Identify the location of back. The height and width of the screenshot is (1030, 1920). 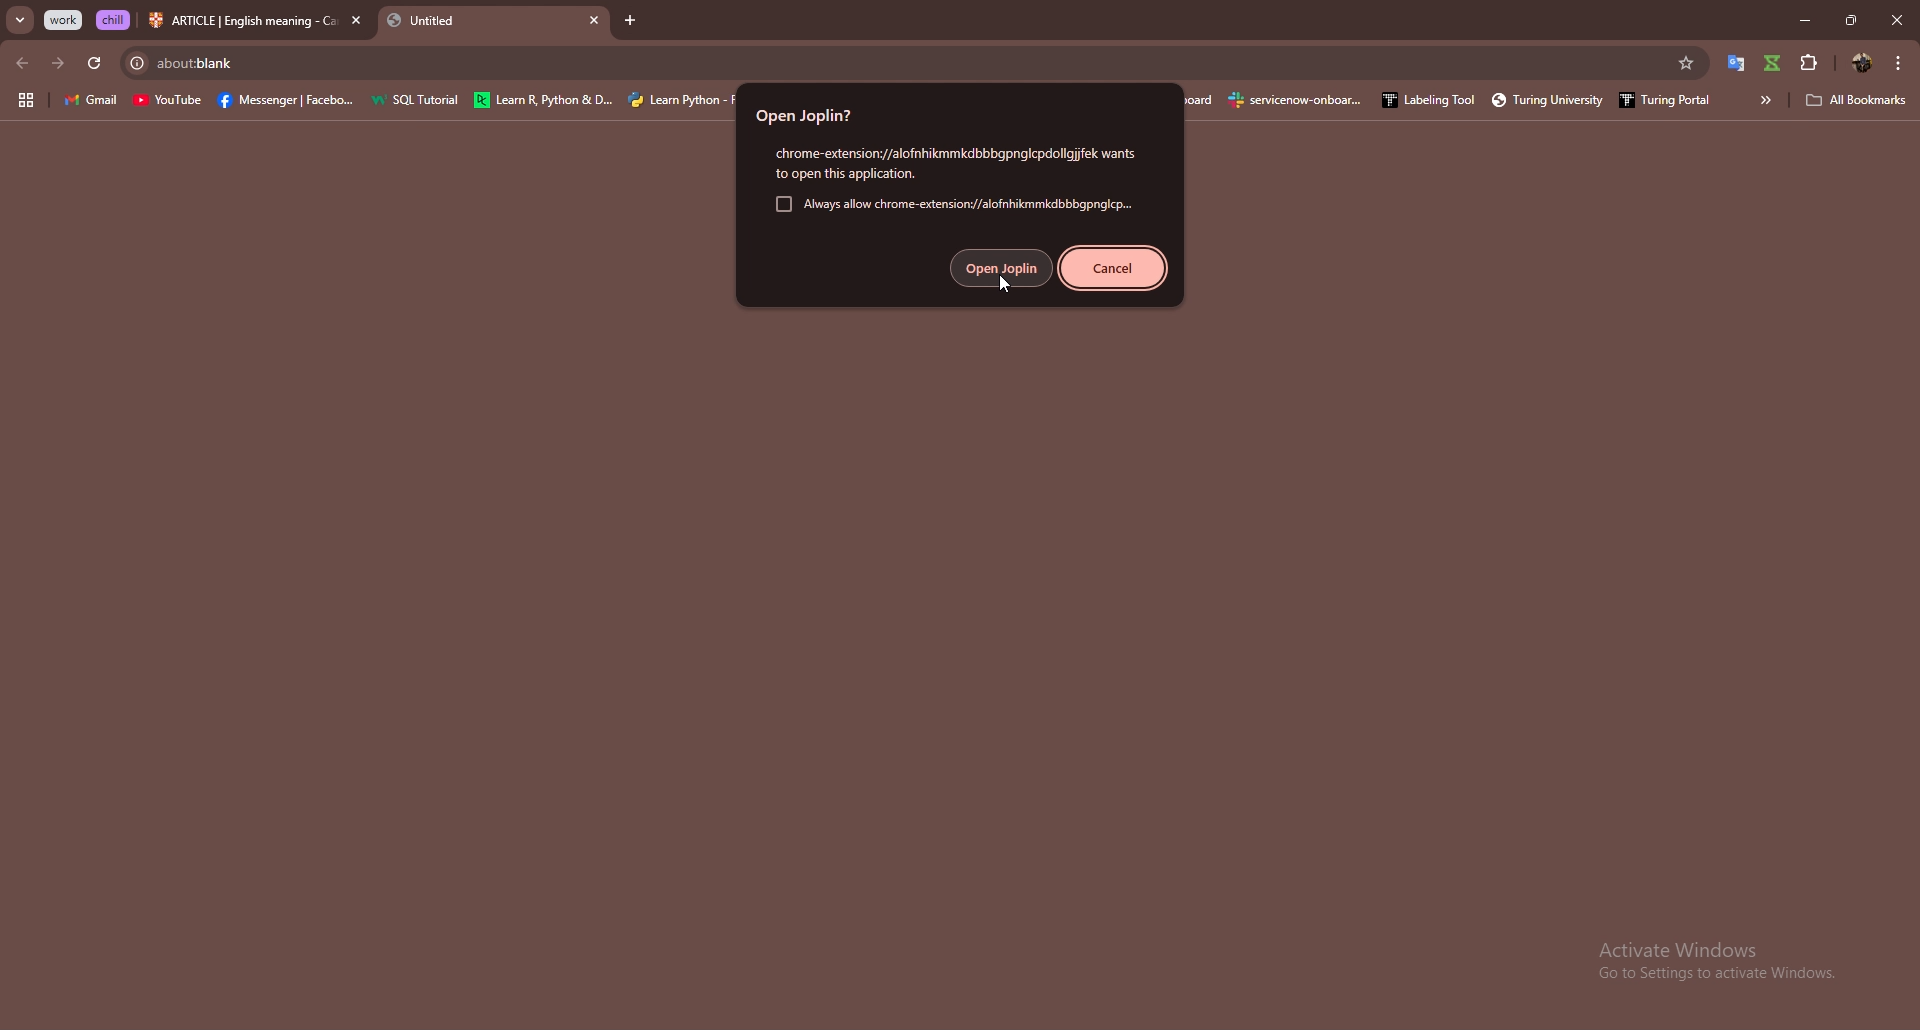
(22, 63).